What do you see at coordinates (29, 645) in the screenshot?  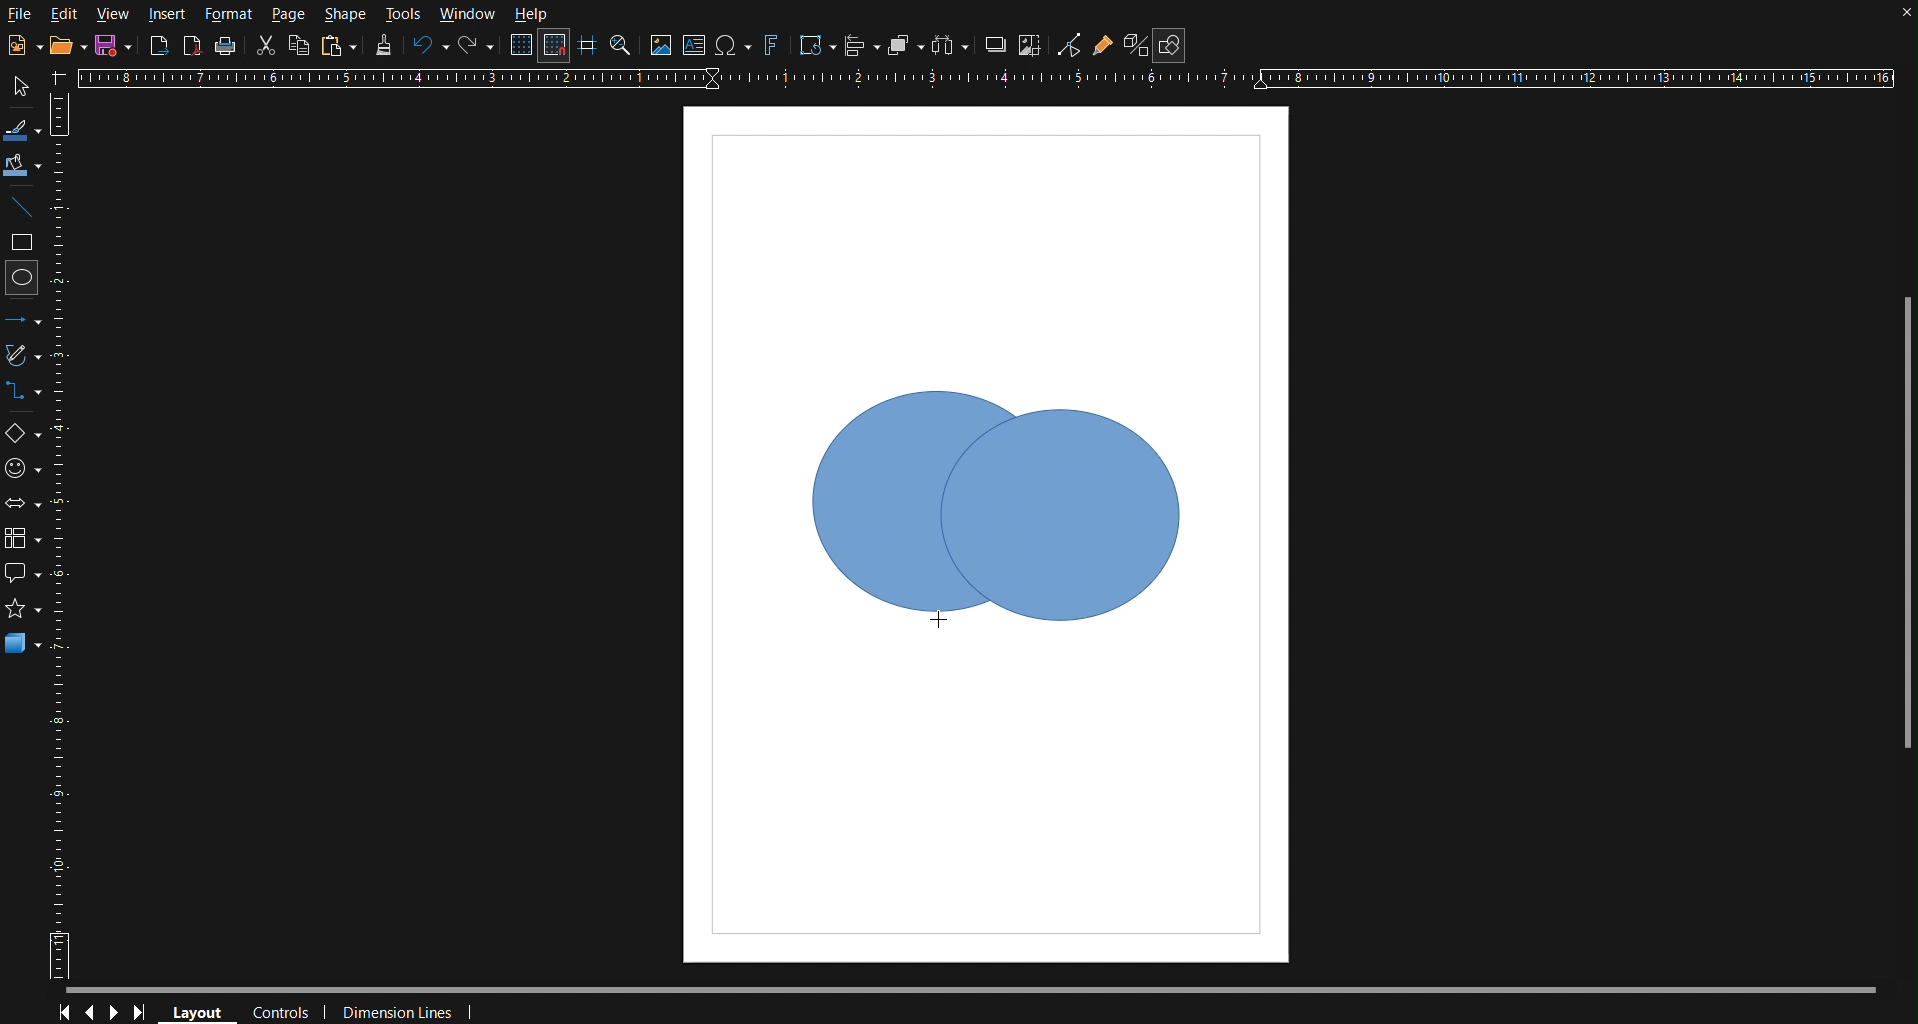 I see `3D Objects` at bounding box center [29, 645].